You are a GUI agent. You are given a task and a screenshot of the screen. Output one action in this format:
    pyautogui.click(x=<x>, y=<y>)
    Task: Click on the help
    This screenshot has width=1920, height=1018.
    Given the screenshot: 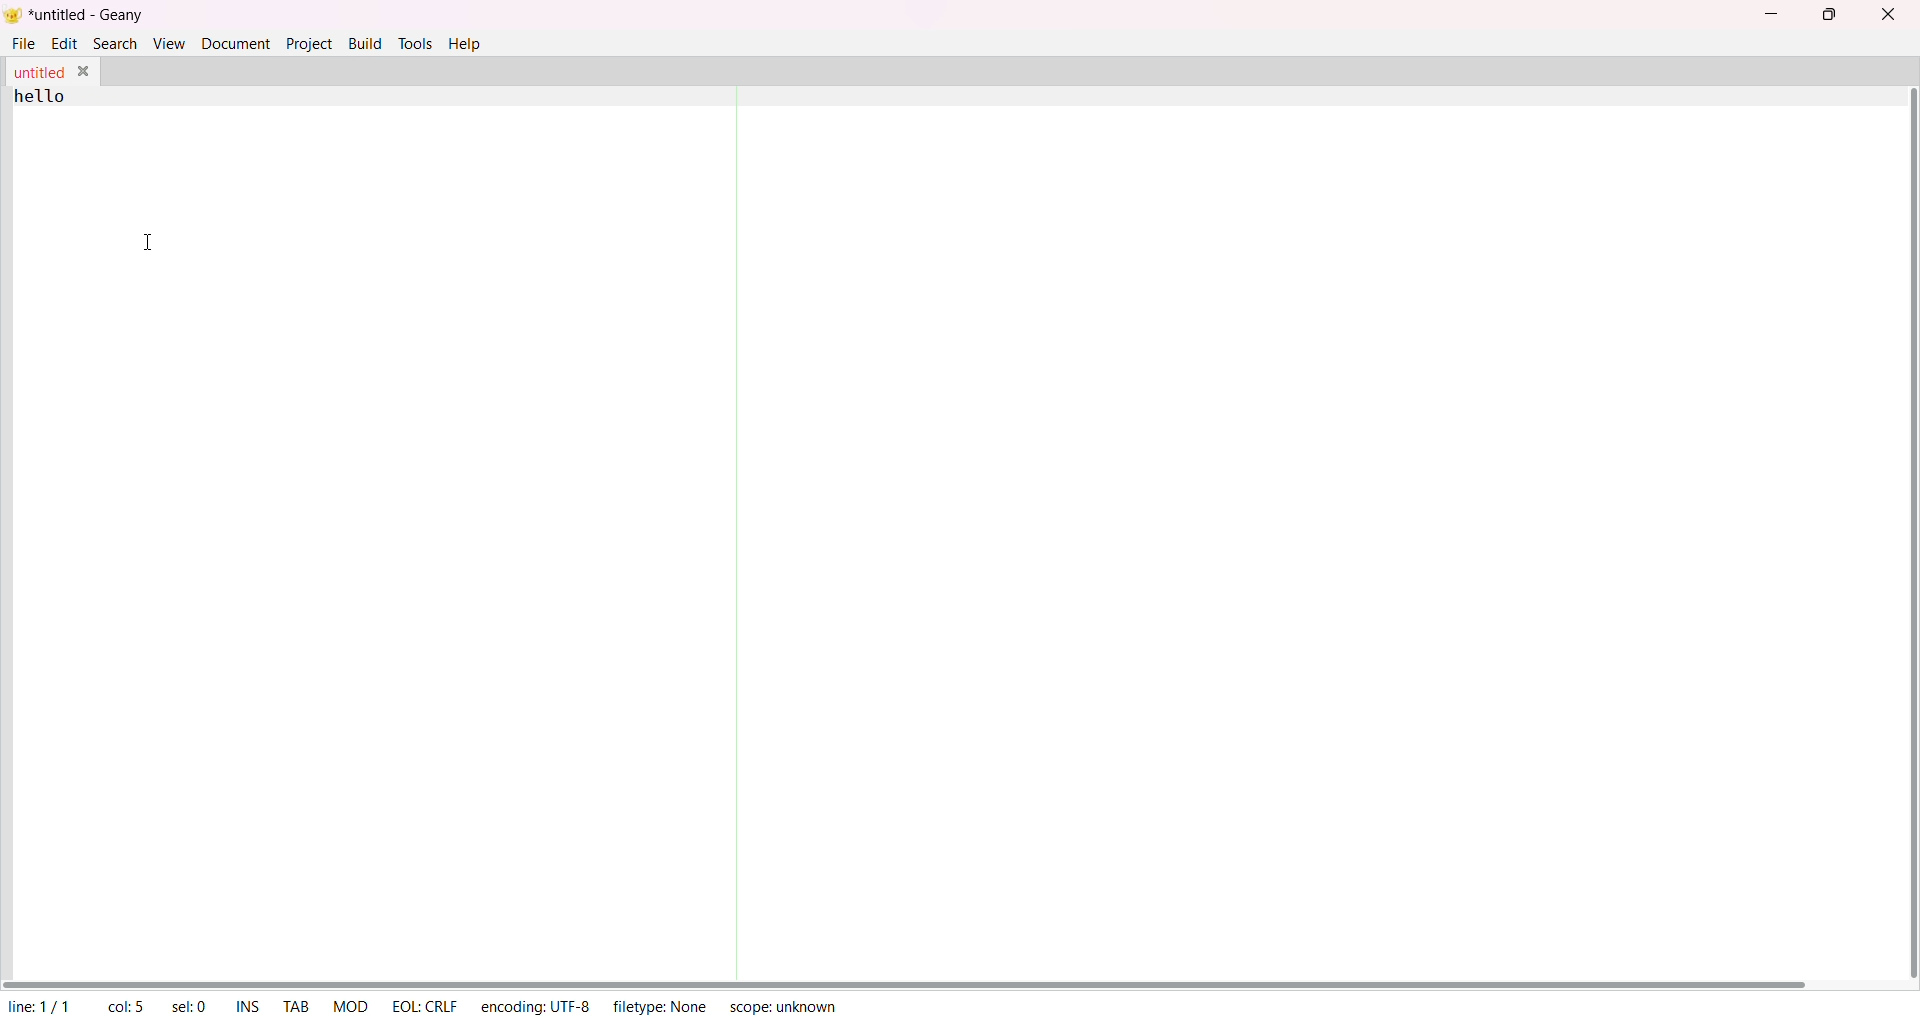 What is the action you would take?
    pyautogui.click(x=466, y=43)
    